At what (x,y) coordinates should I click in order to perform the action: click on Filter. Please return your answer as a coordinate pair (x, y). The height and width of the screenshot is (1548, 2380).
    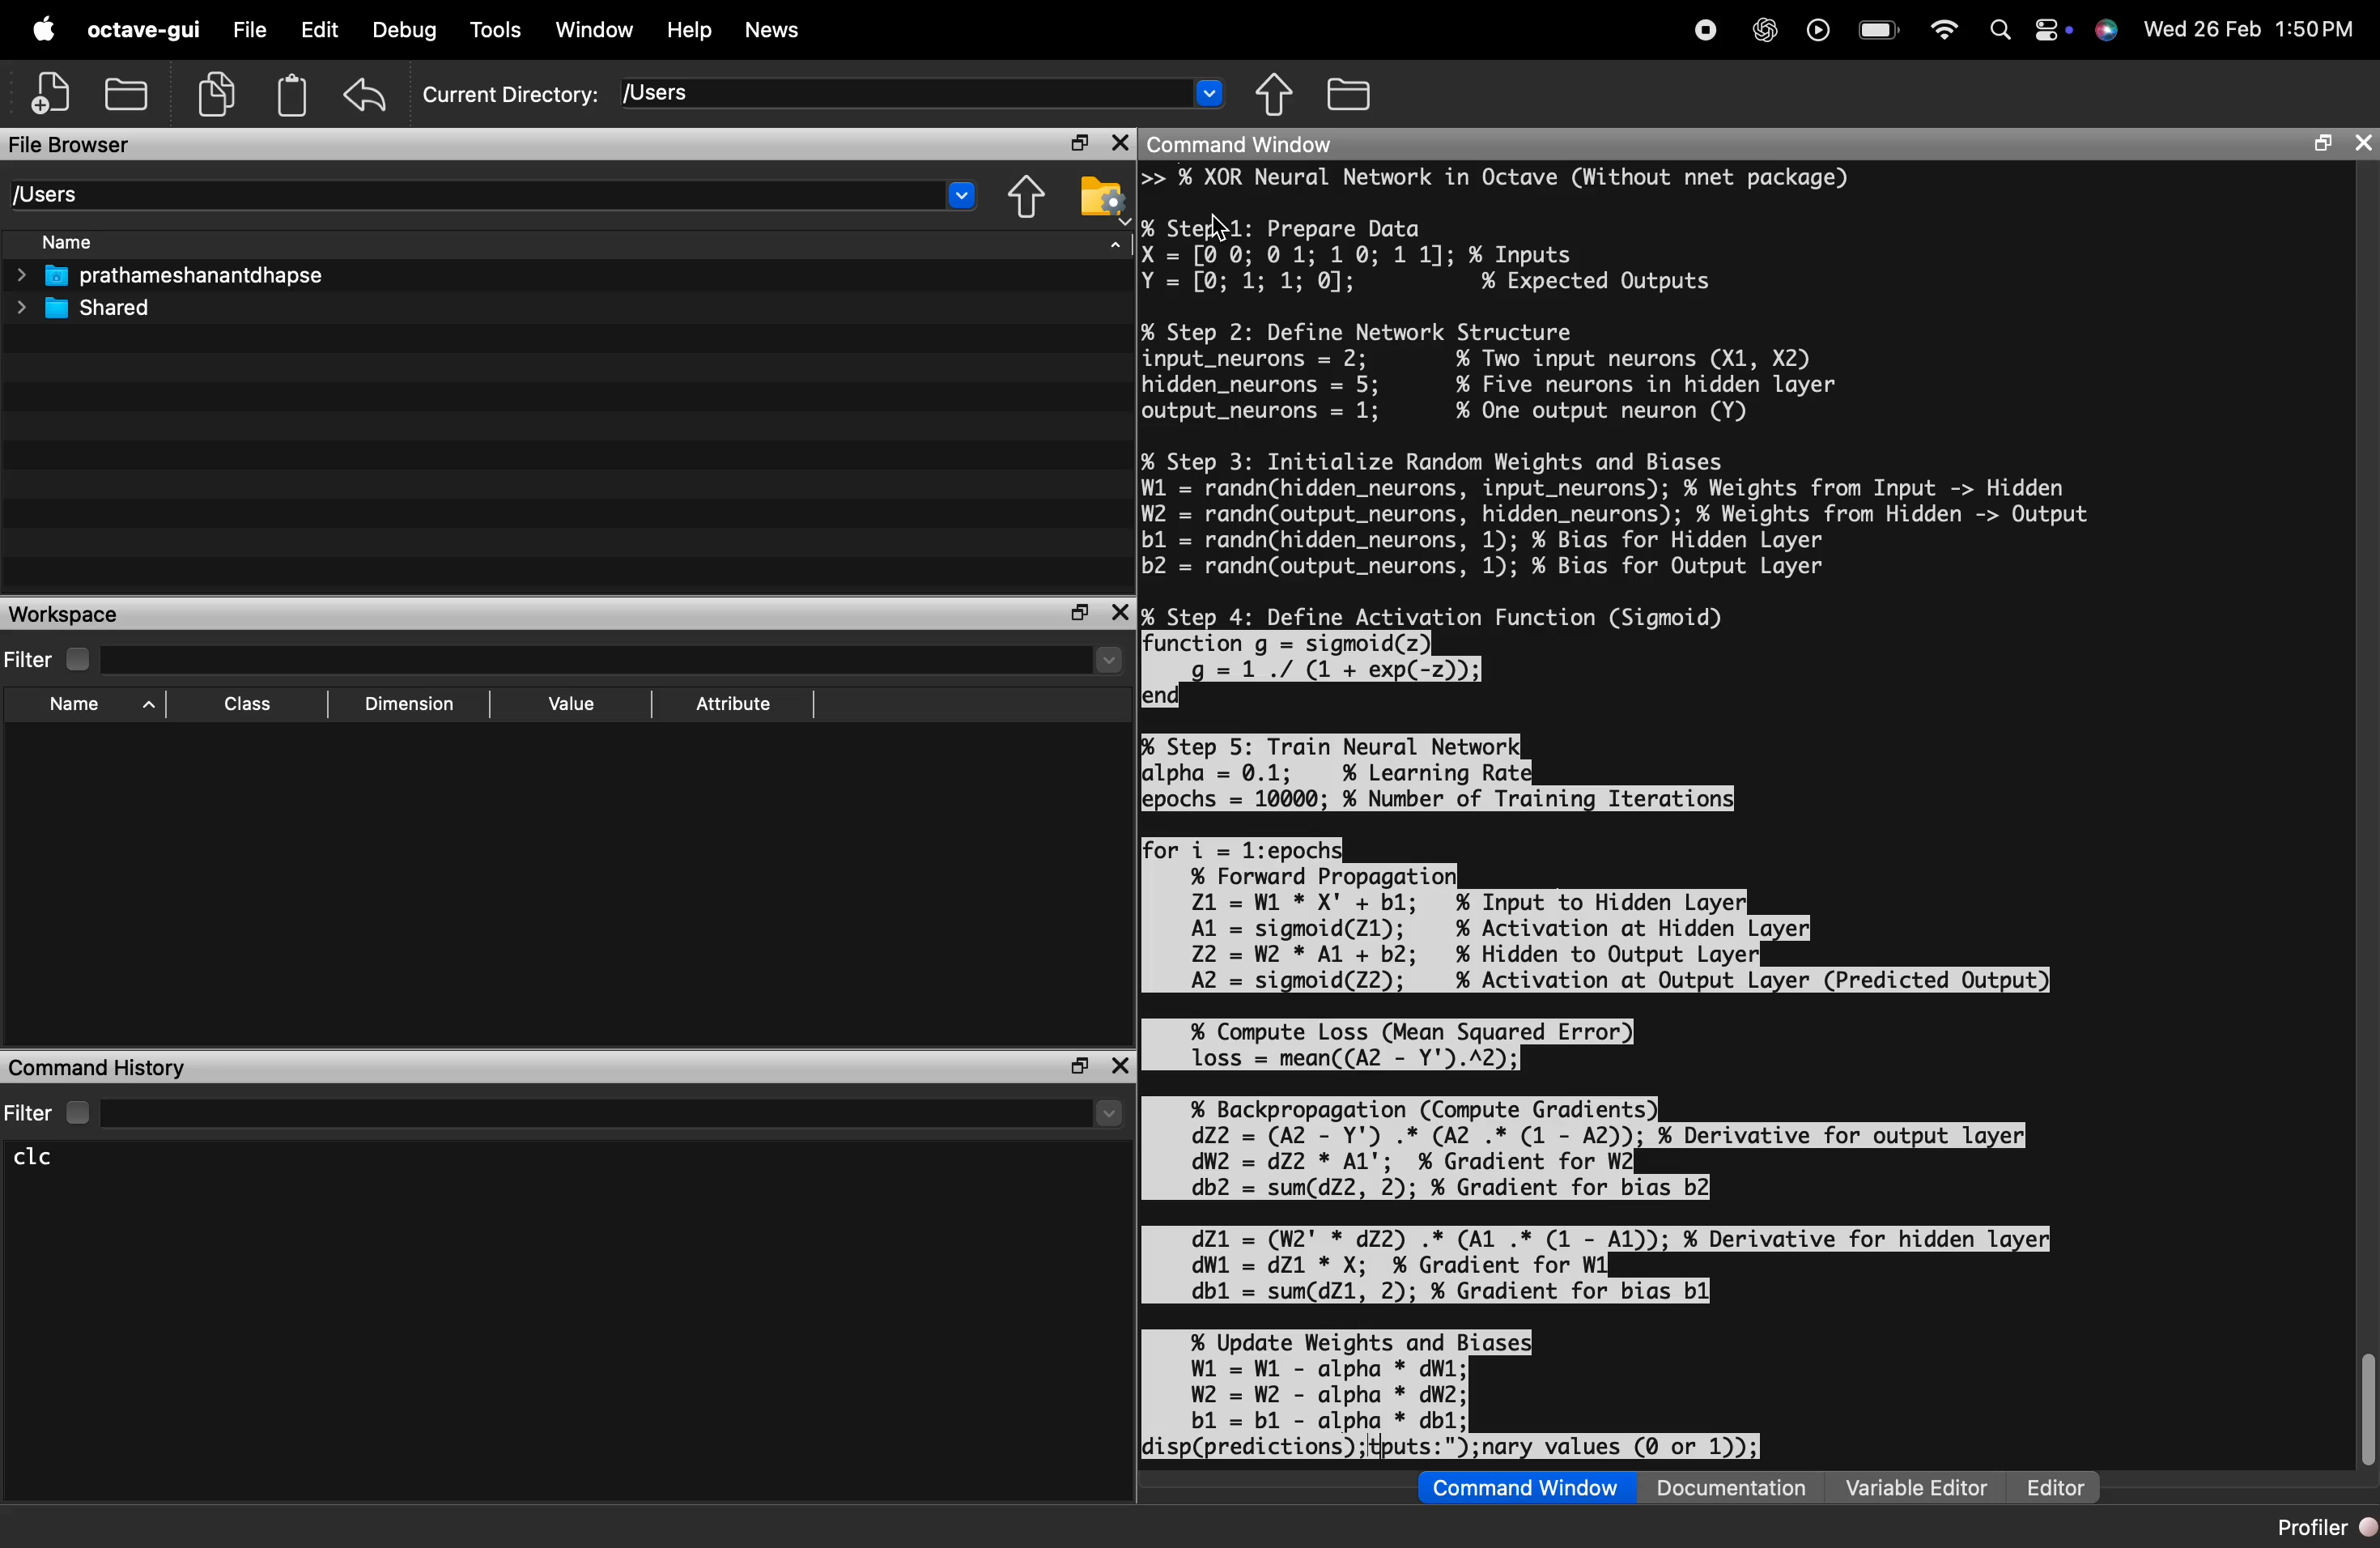
    Looking at the image, I should click on (564, 1112).